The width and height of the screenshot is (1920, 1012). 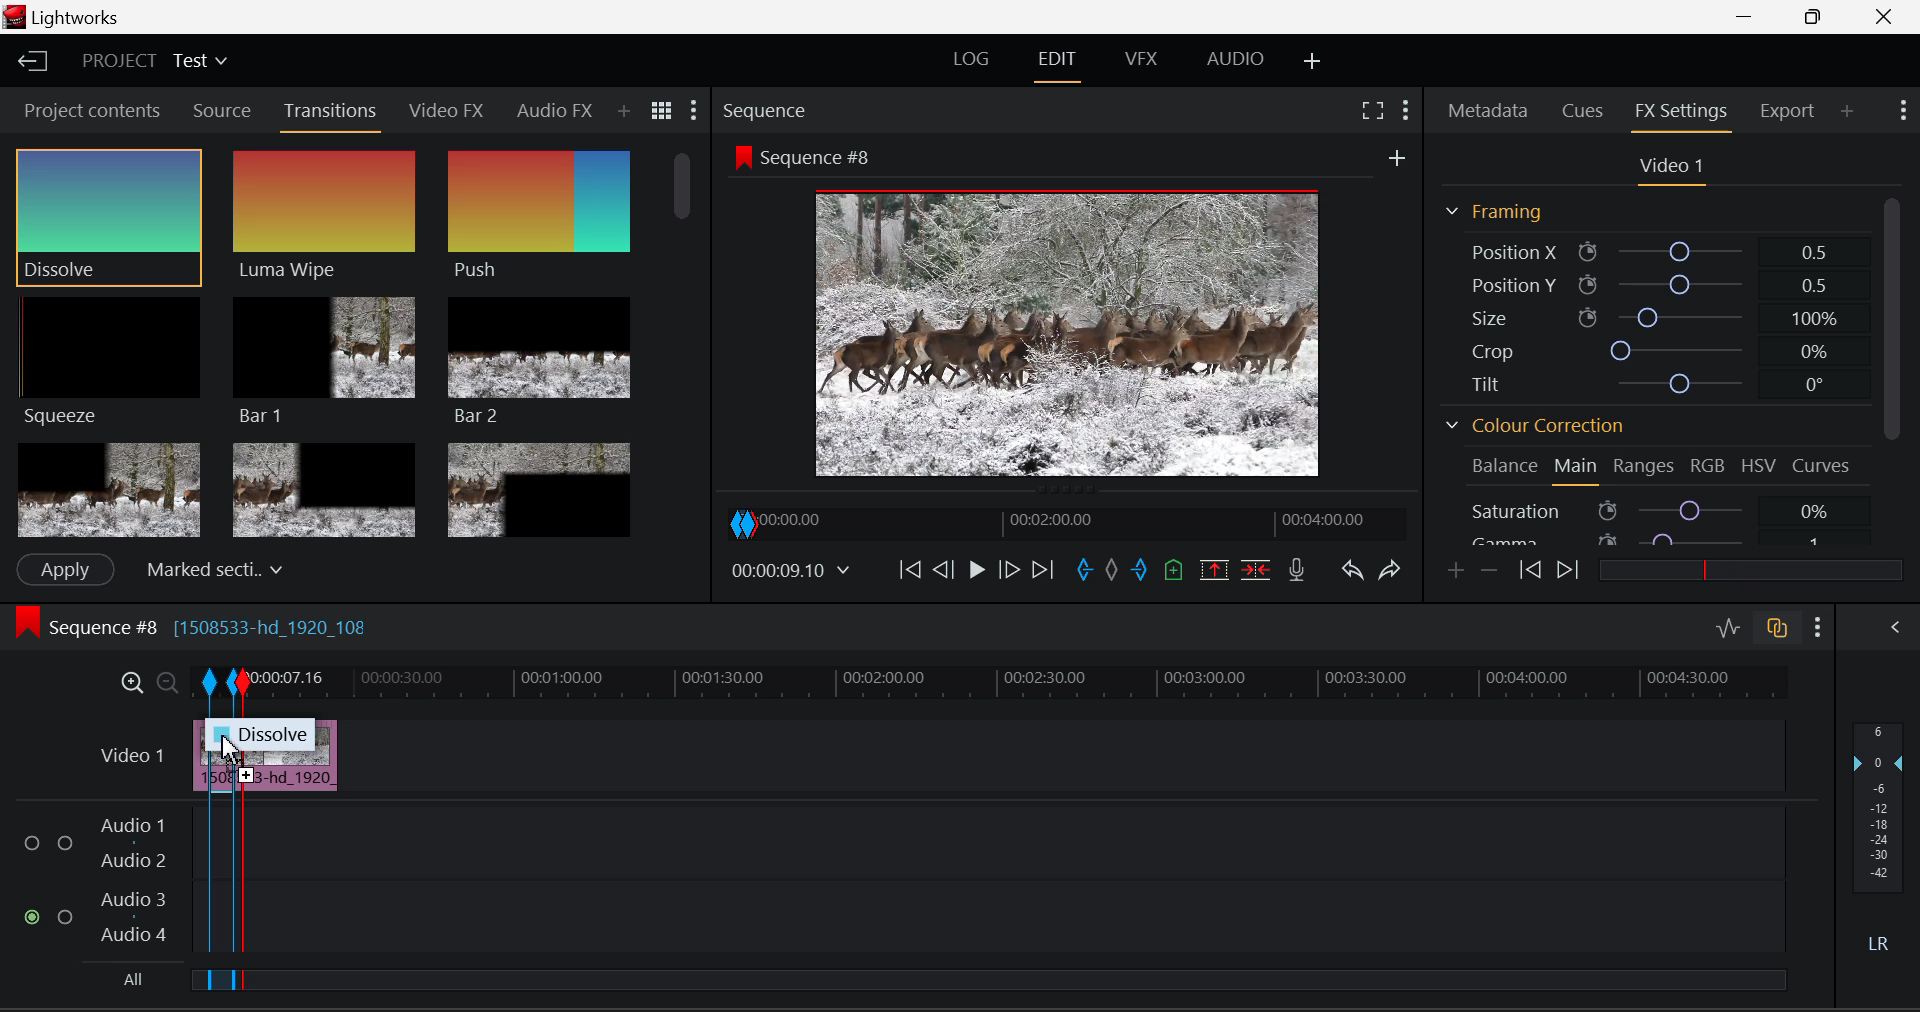 I want to click on Source, so click(x=223, y=111).